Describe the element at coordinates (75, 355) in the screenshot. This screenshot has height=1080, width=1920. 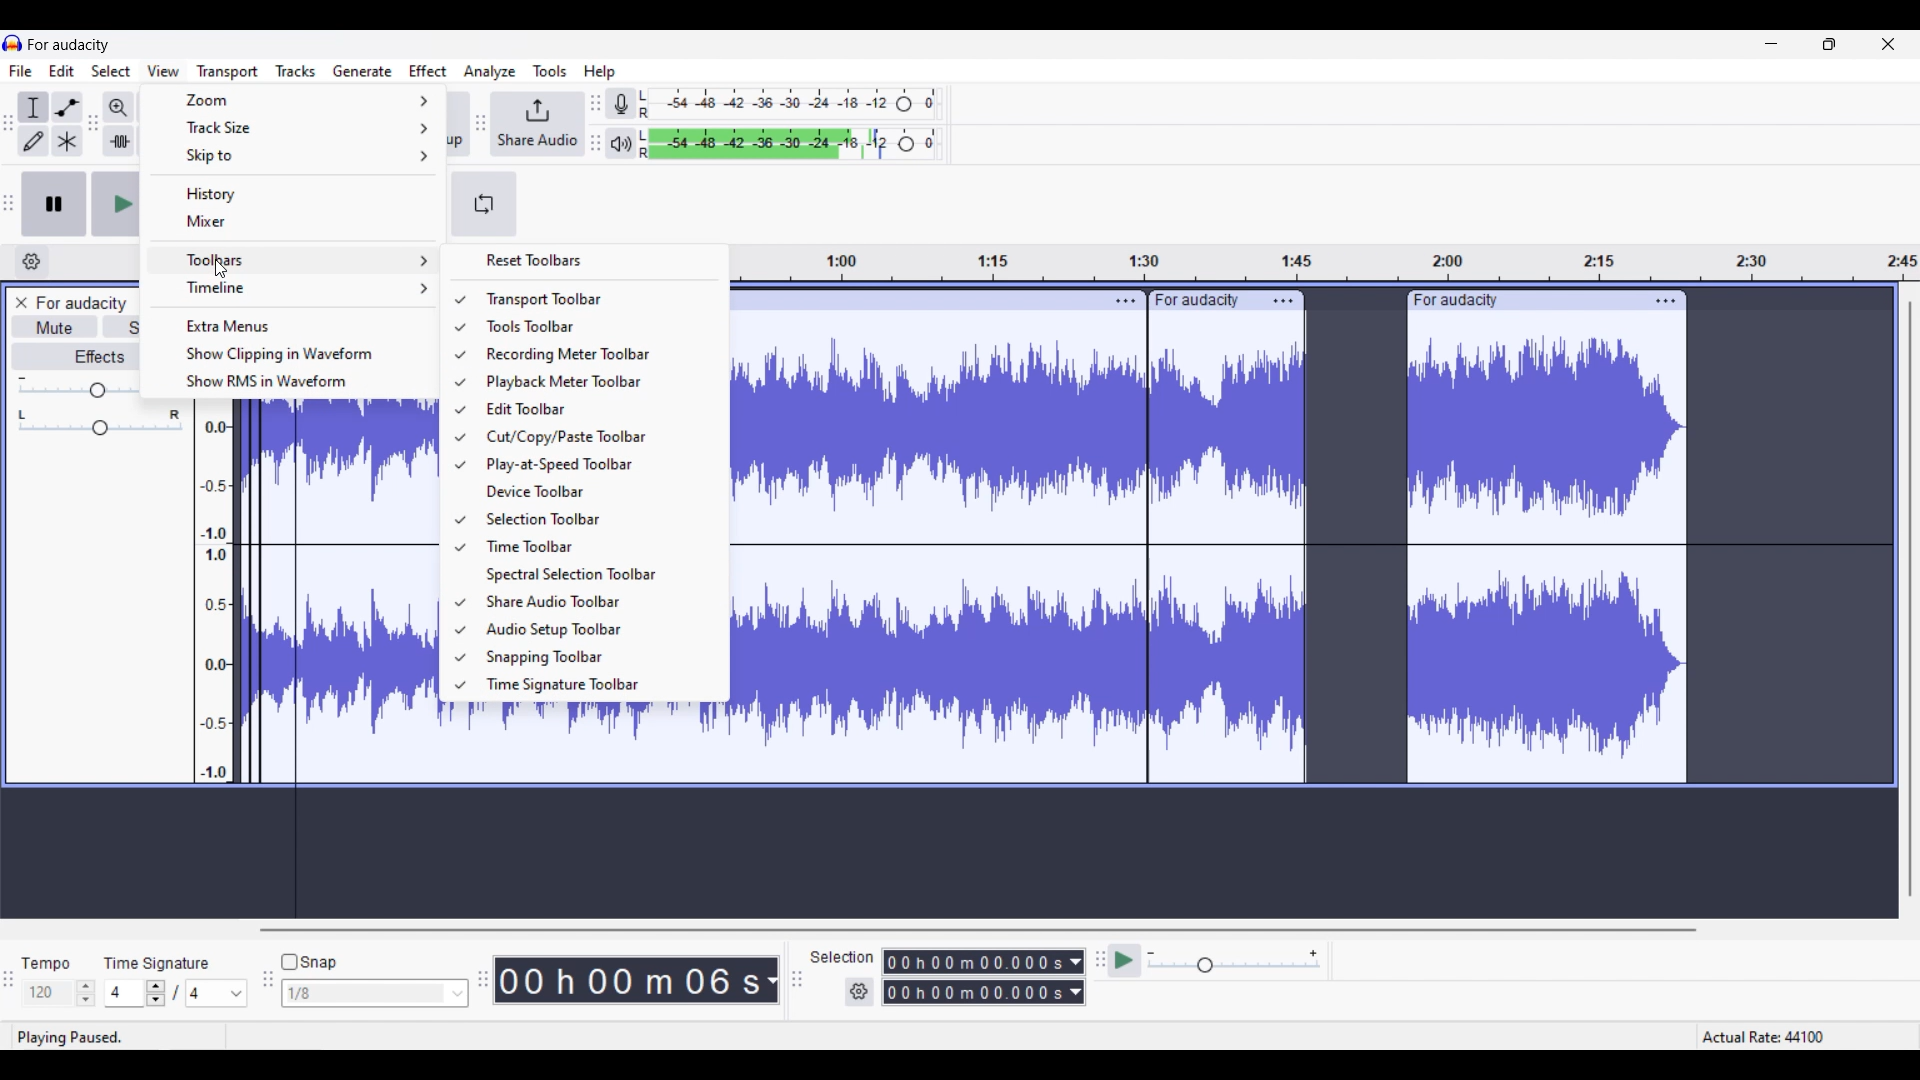
I see `Effects` at that location.